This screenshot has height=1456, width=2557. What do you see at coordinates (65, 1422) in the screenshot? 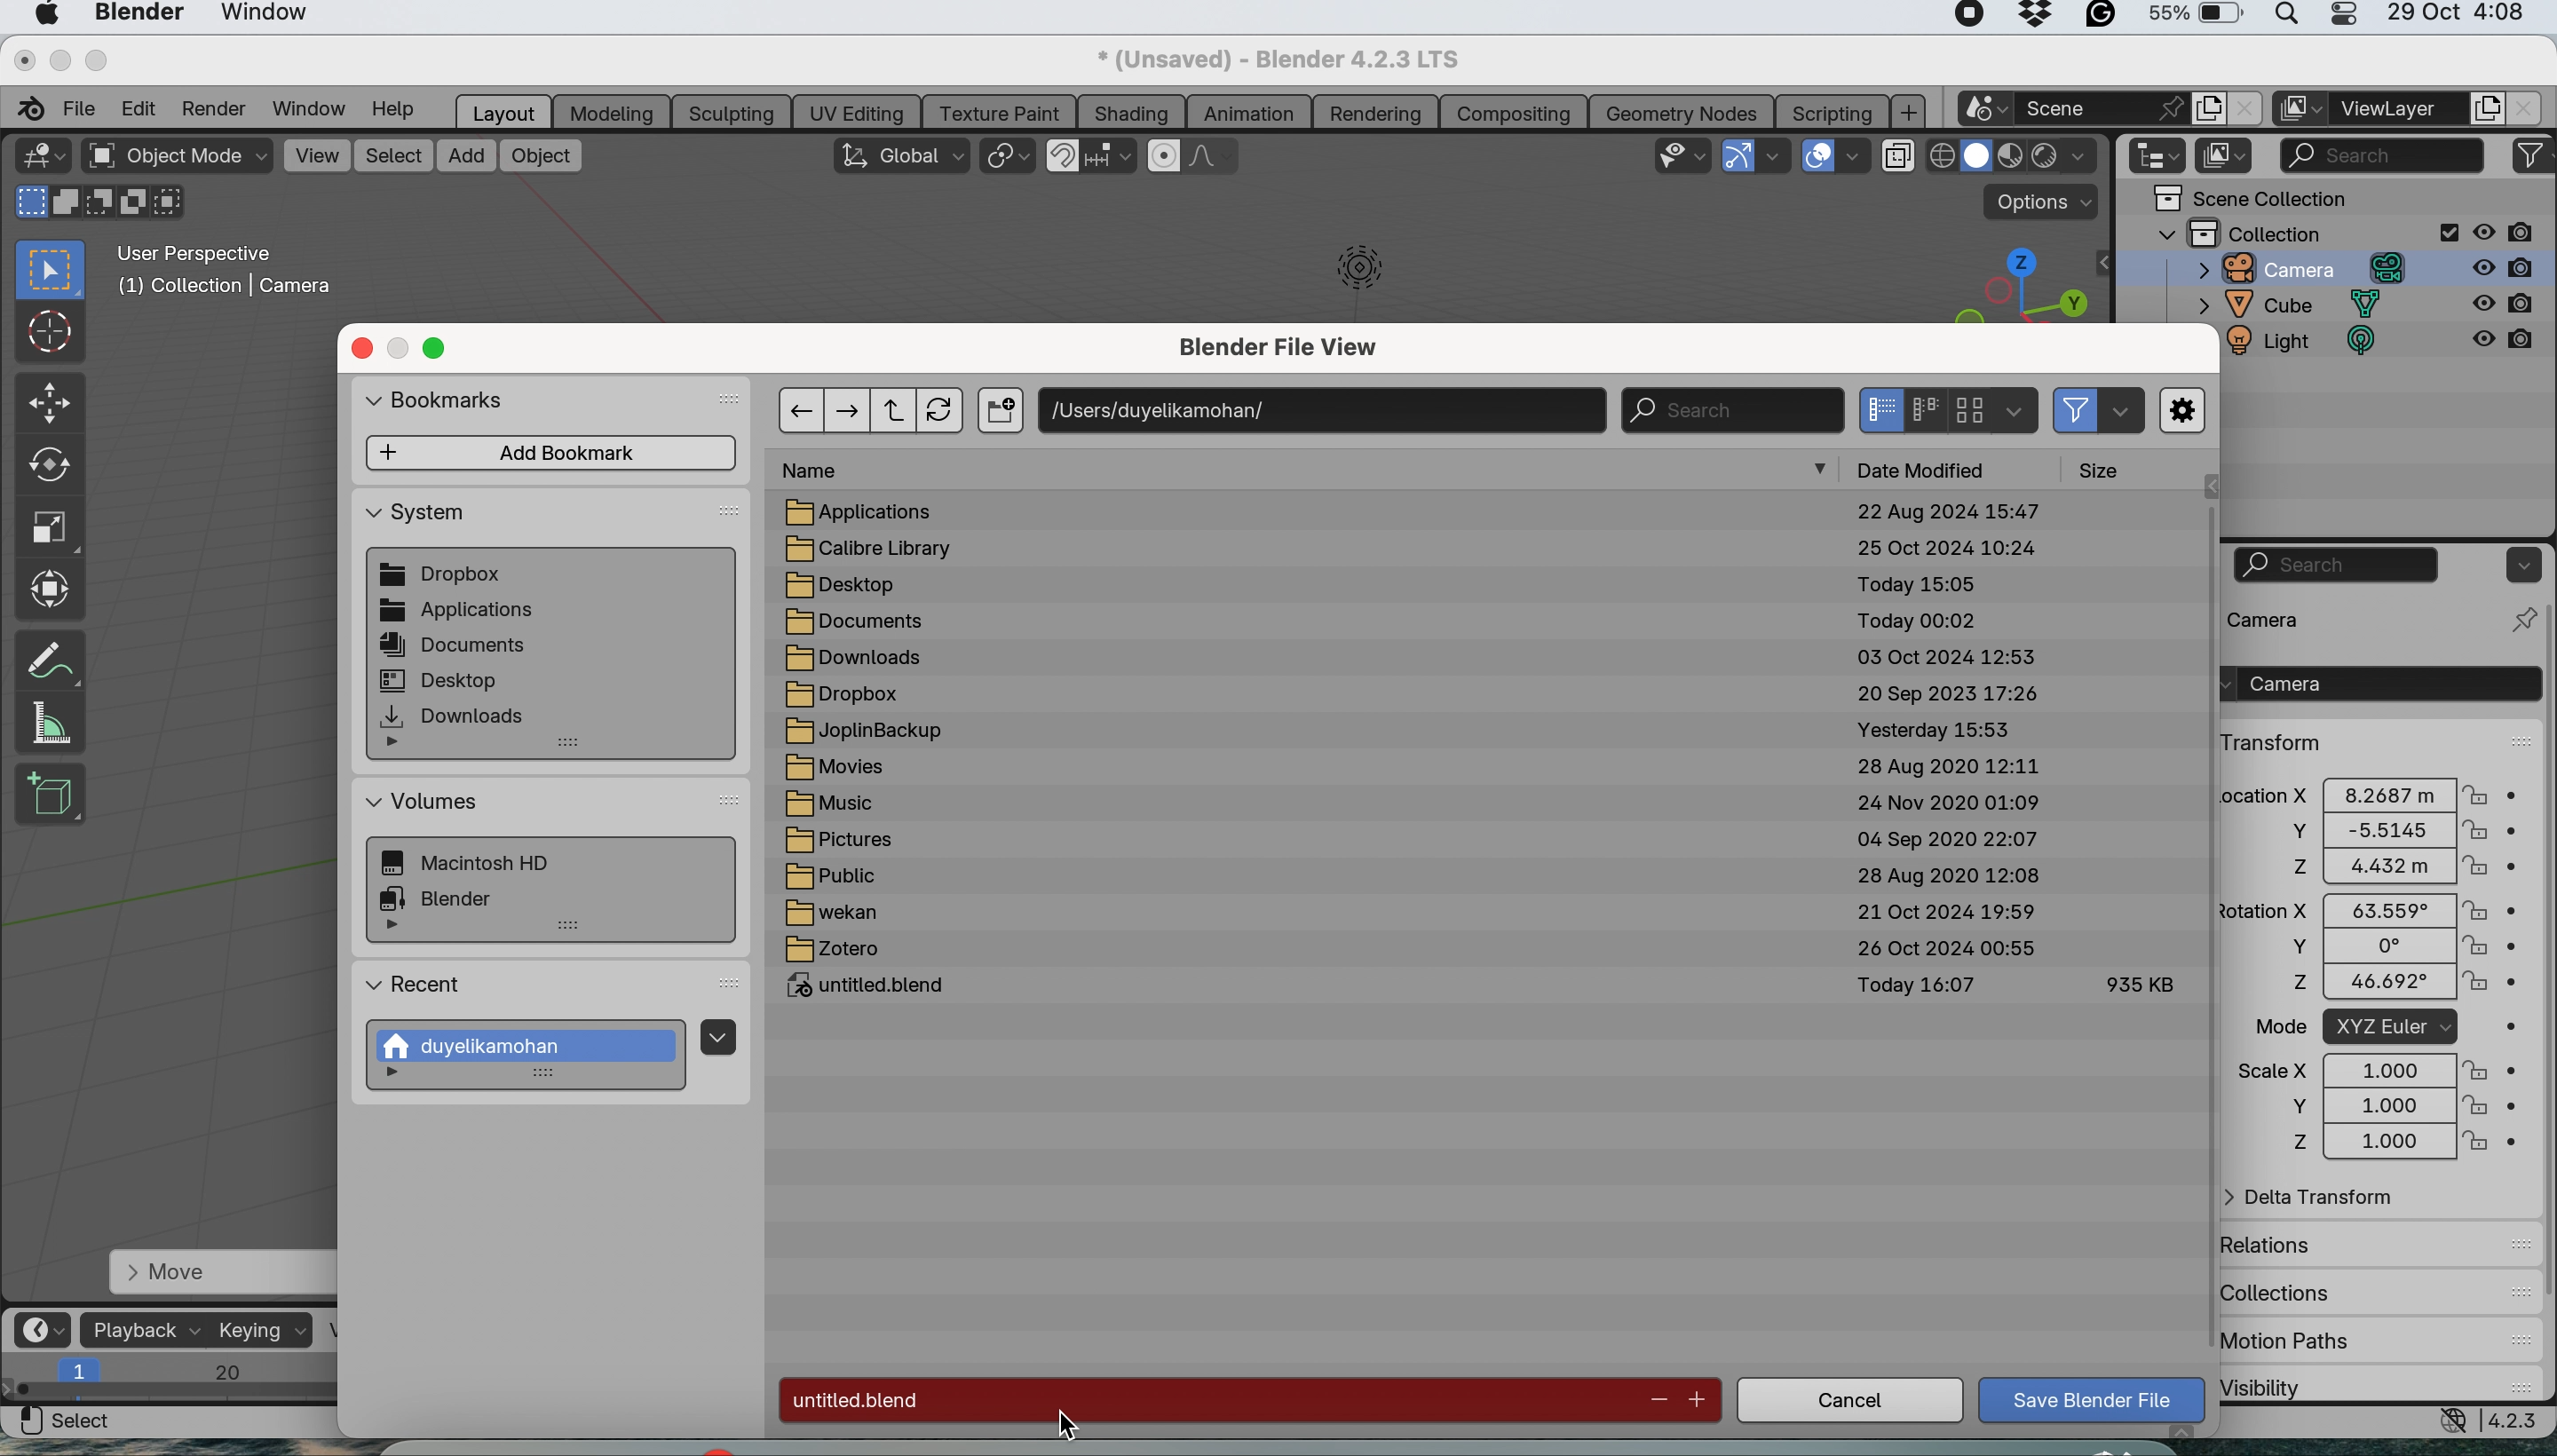
I see `select` at bounding box center [65, 1422].